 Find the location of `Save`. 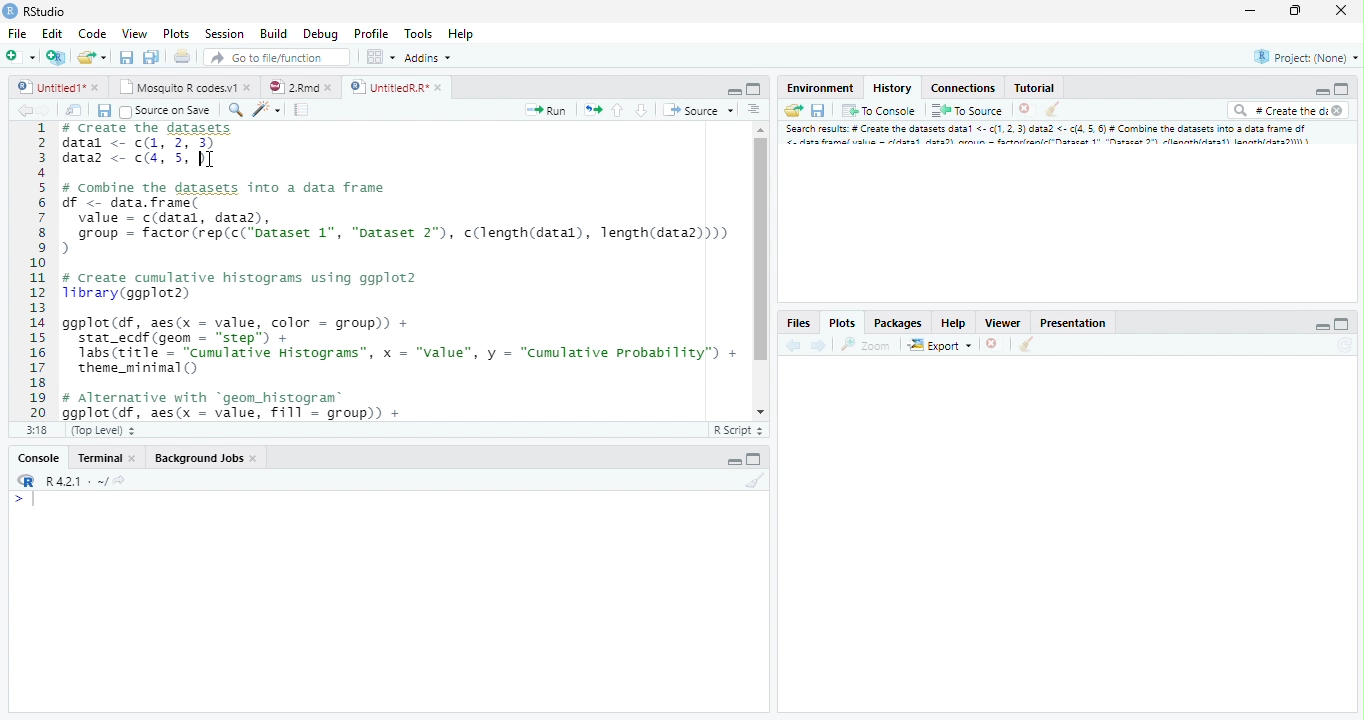

Save is located at coordinates (822, 109).